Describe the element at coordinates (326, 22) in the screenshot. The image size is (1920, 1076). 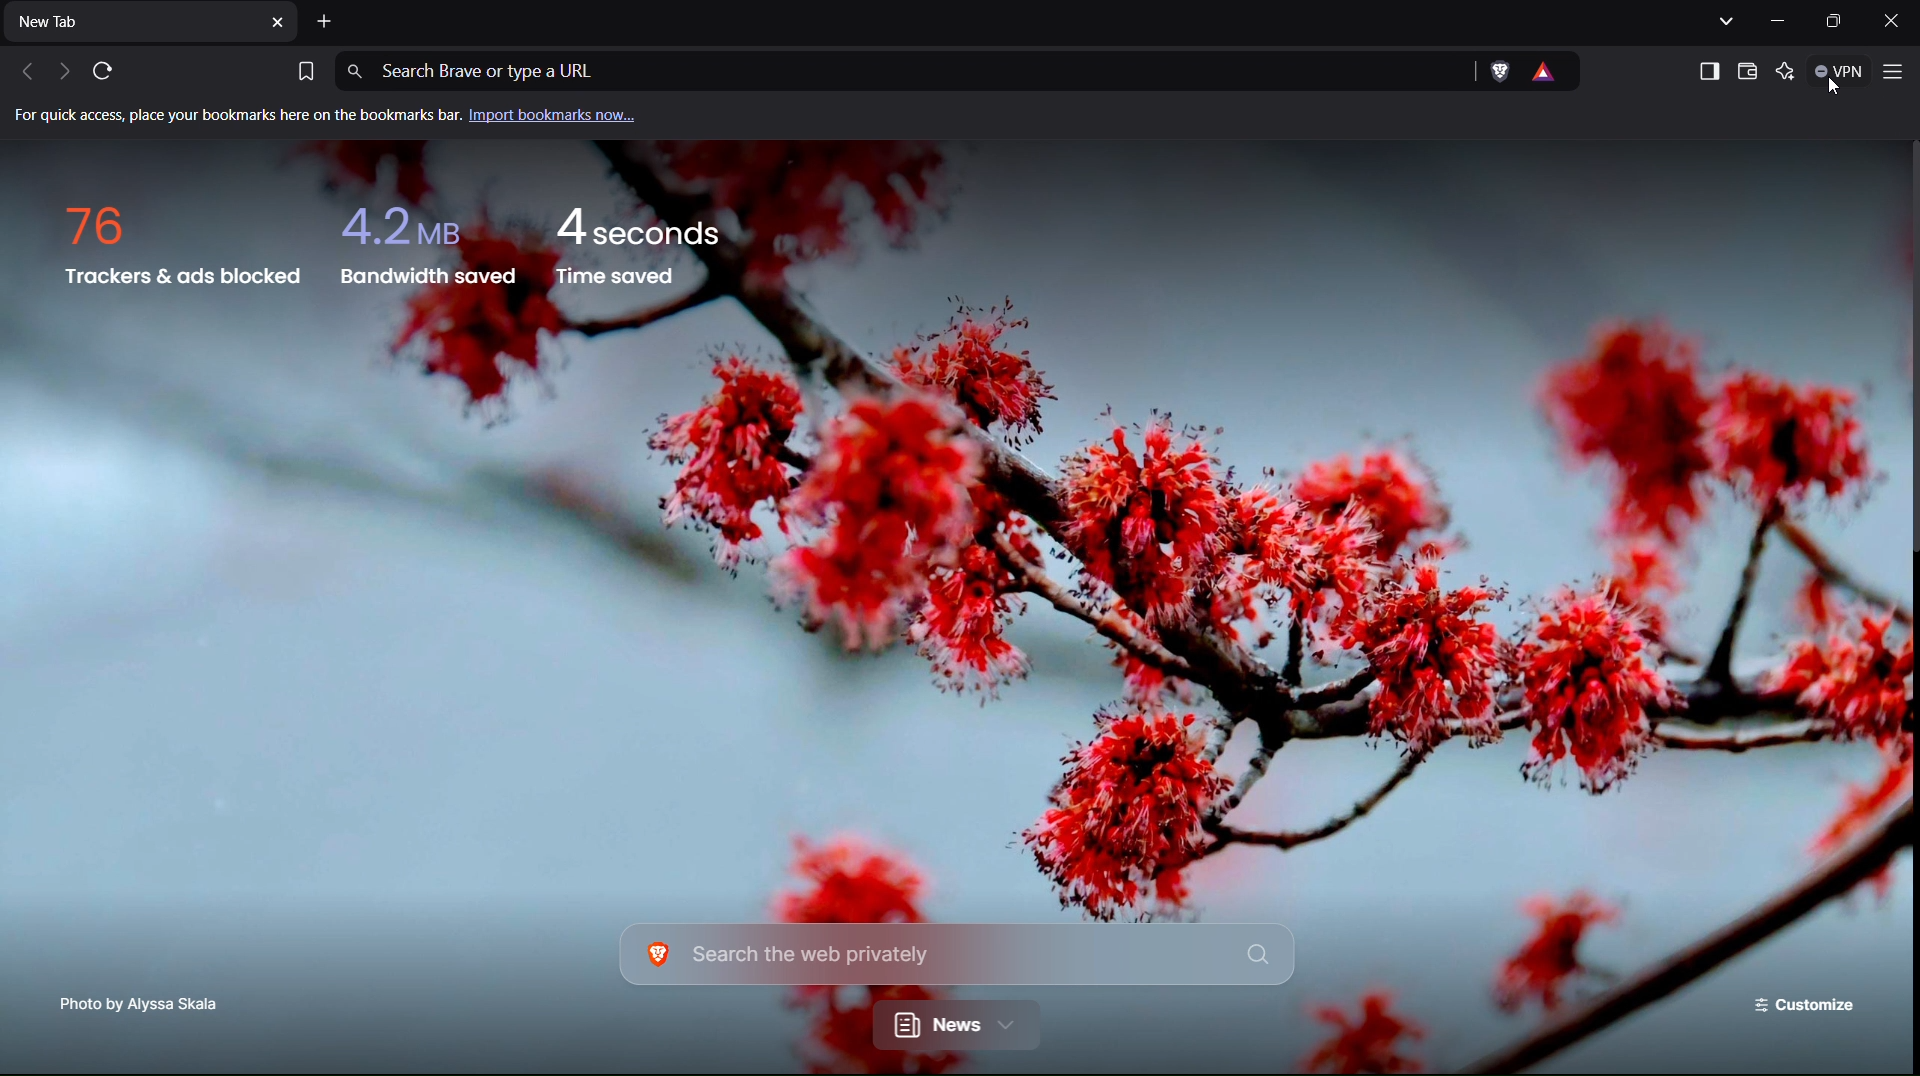
I see `Add new tab` at that location.